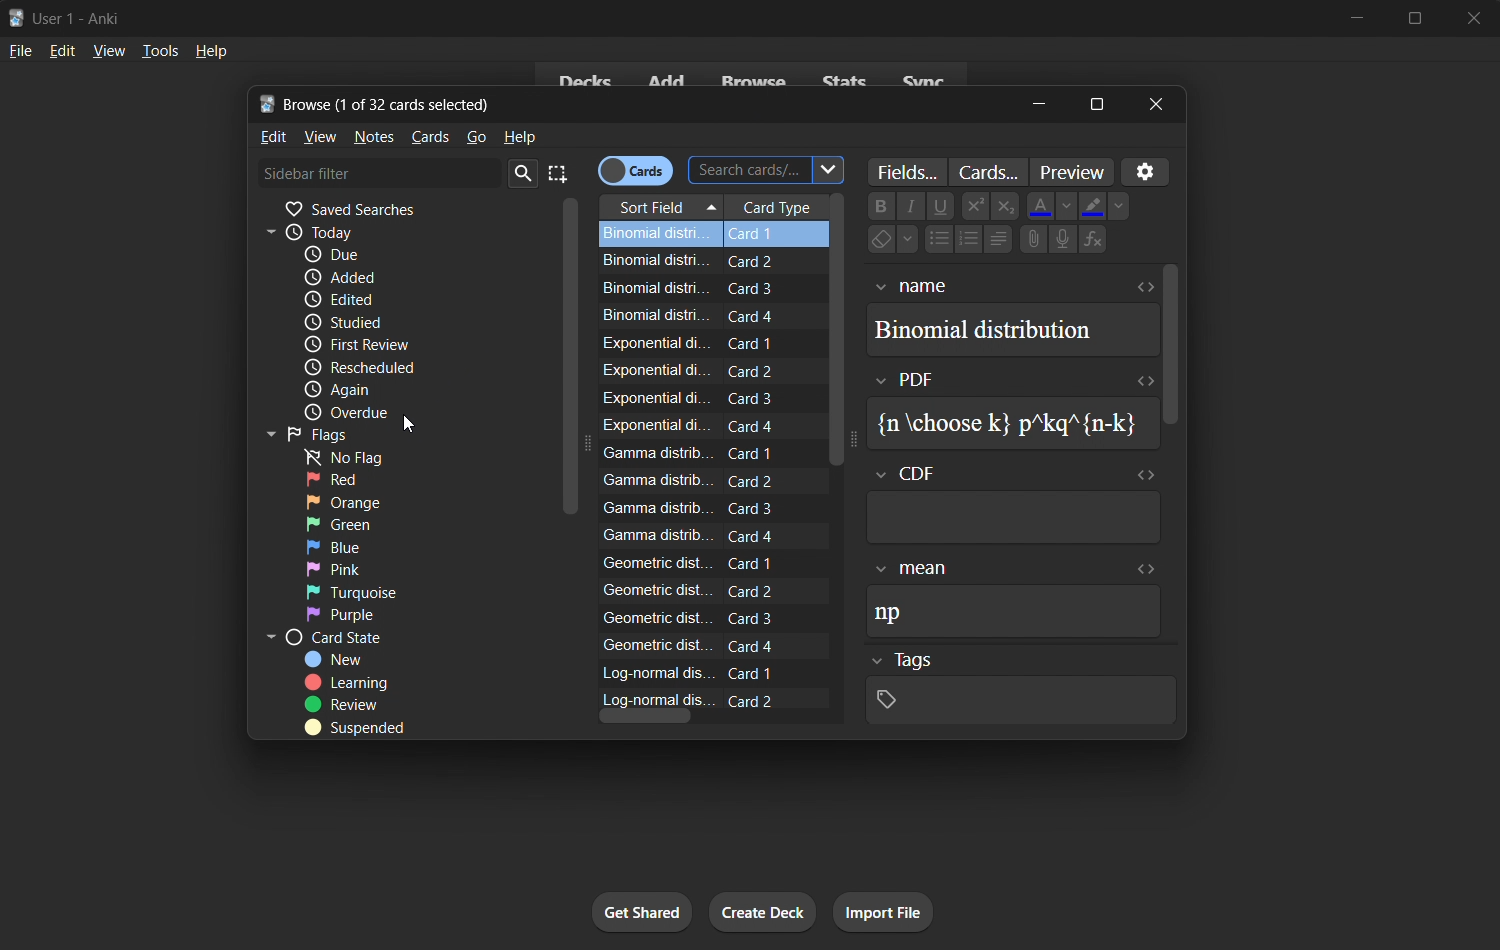 Image resolution: width=1500 pixels, height=950 pixels. What do you see at coordinates (653, 480) in the screenshot?
I see `Gamma distrib.` at bounding box center [653, 480].